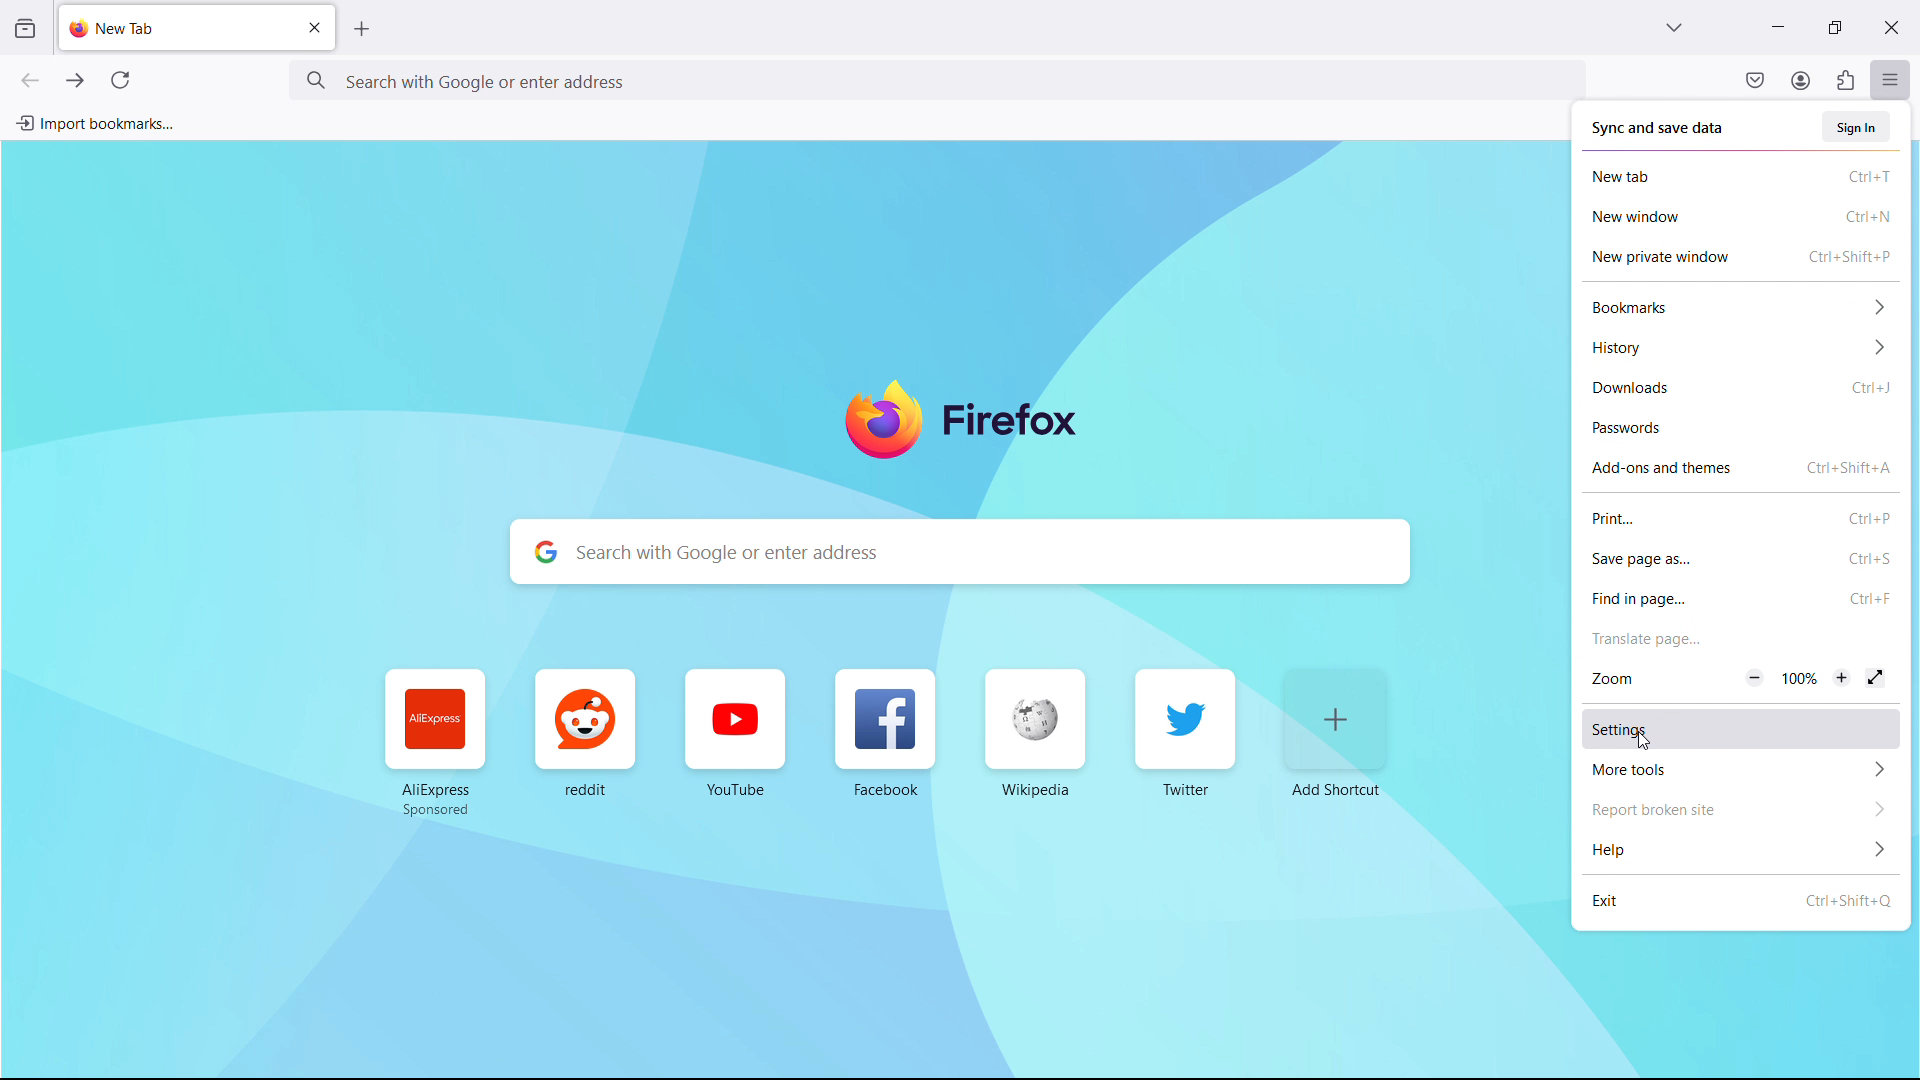 The width and height of the screenshot is (1920, 1080). I want to click on search with google or enter address, so click(962, 552).